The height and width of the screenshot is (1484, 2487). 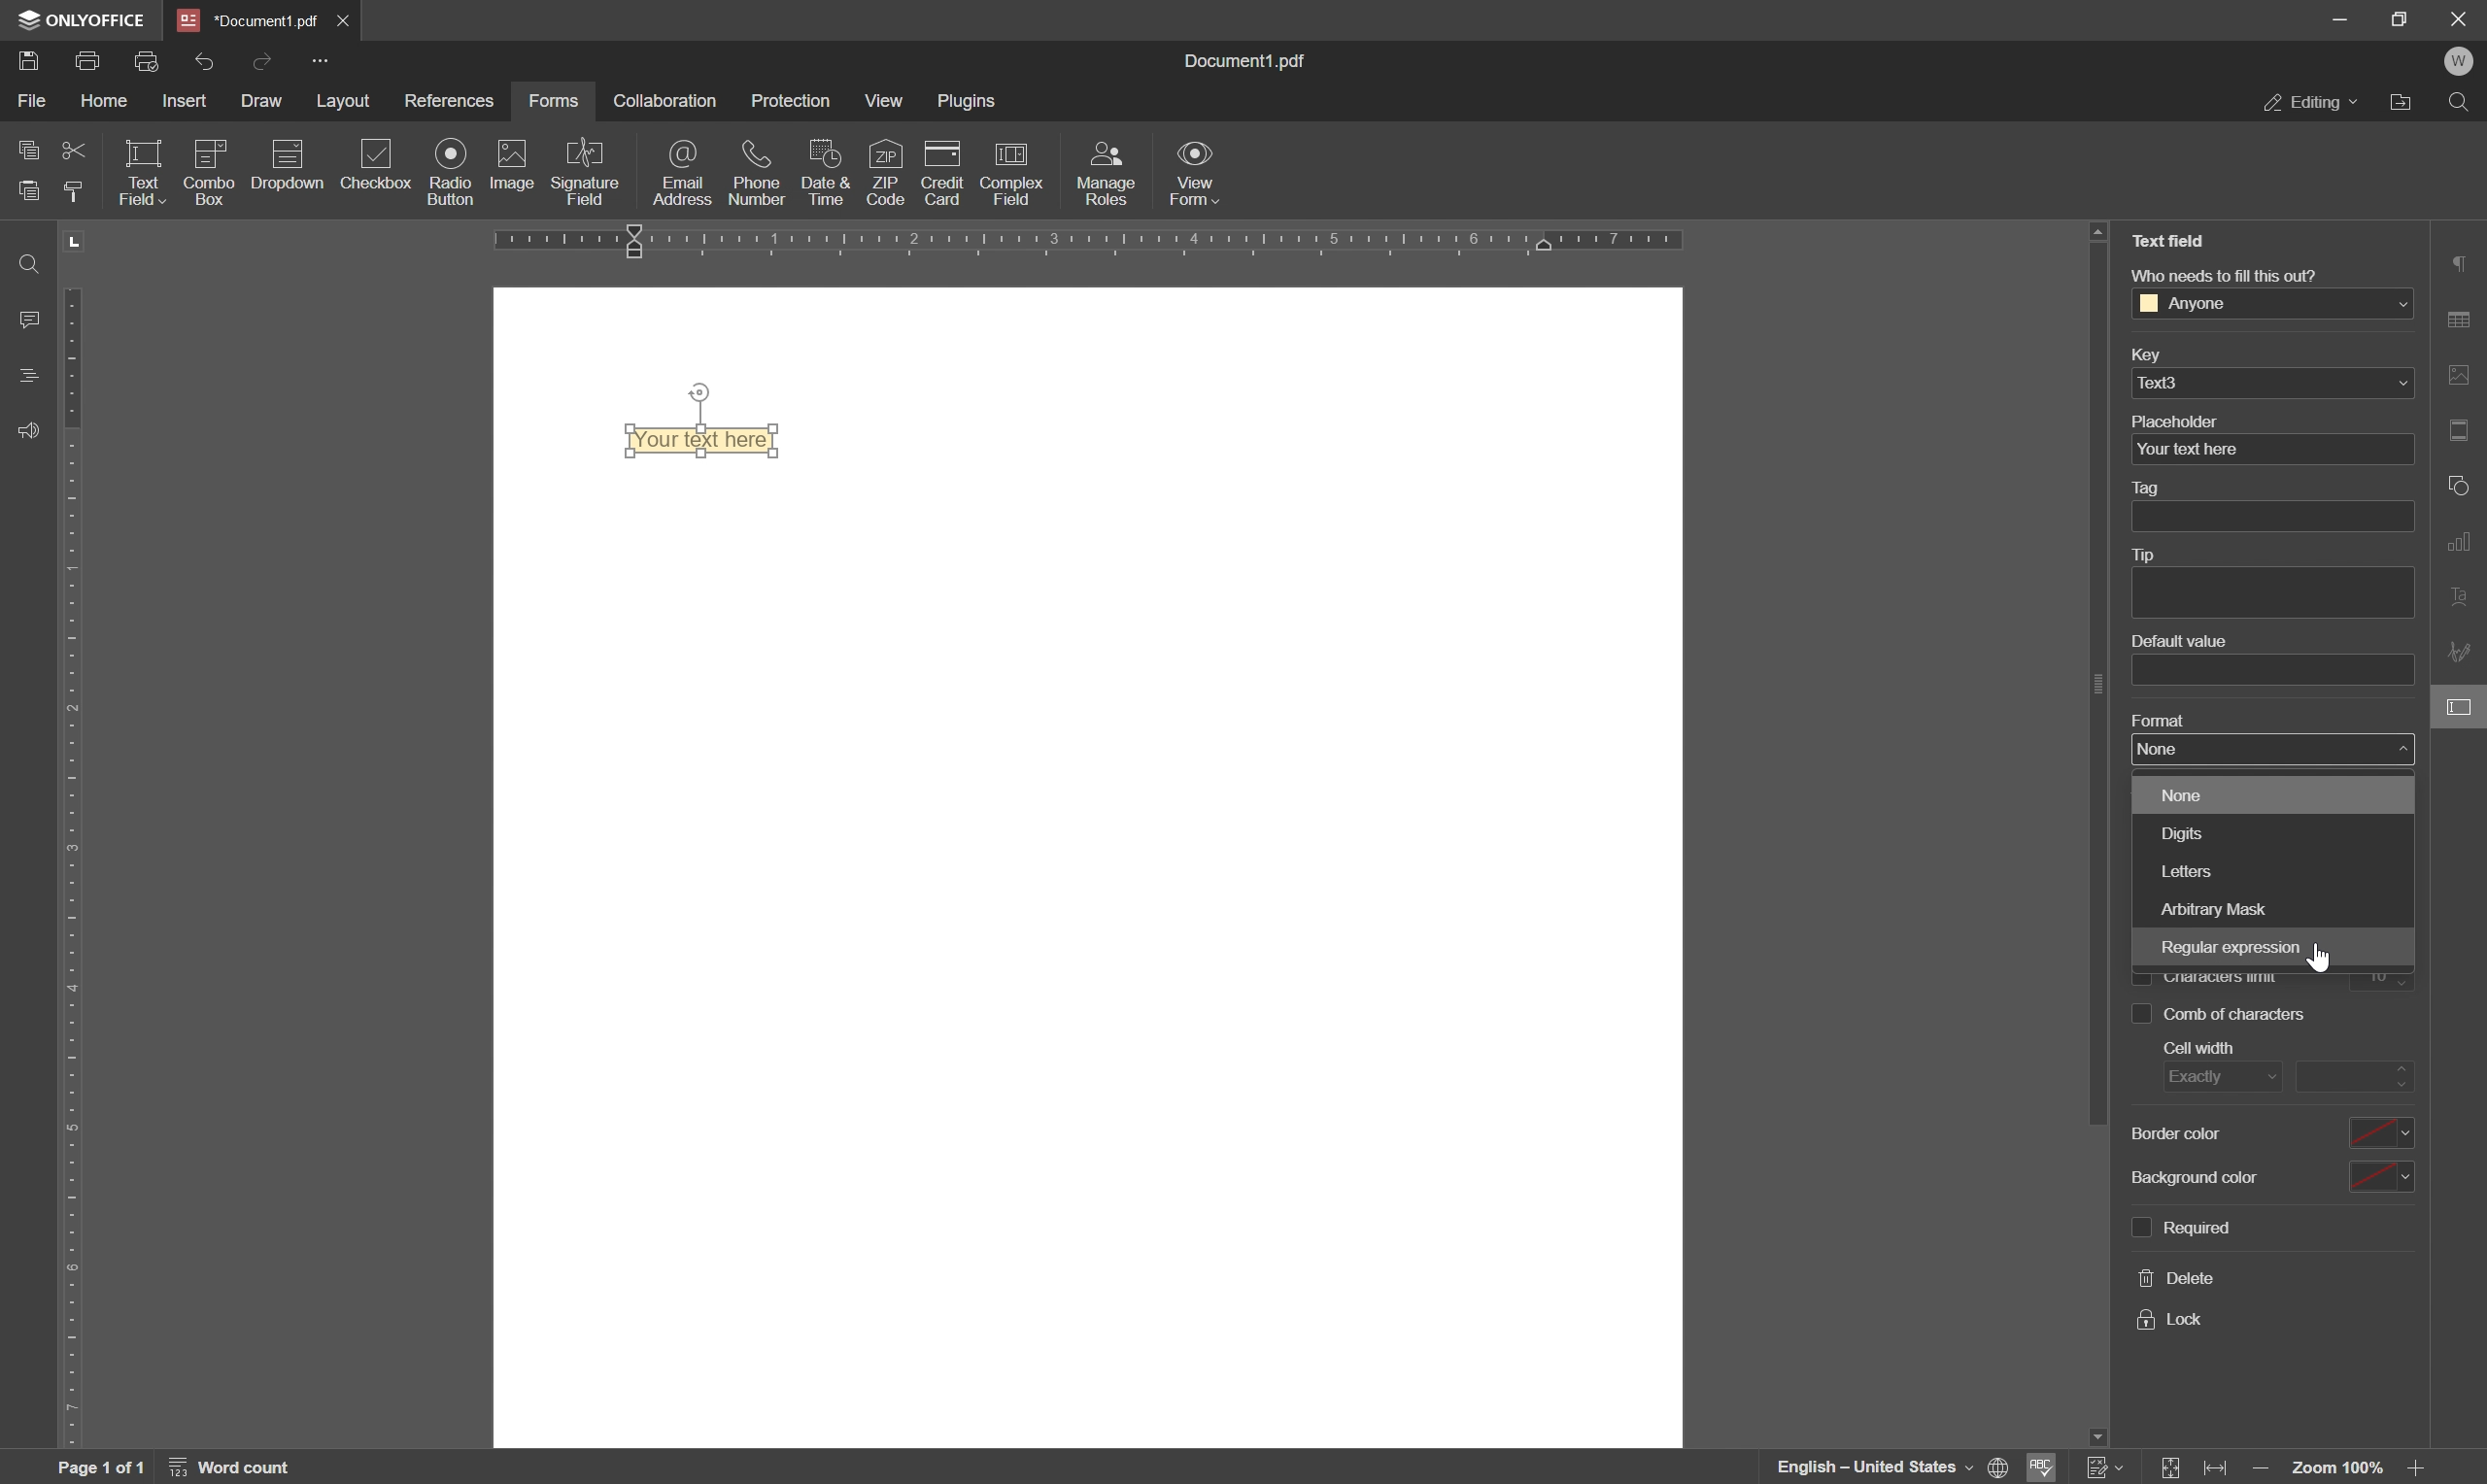 I want to click on placeholder, so click(x=2178, y=420).